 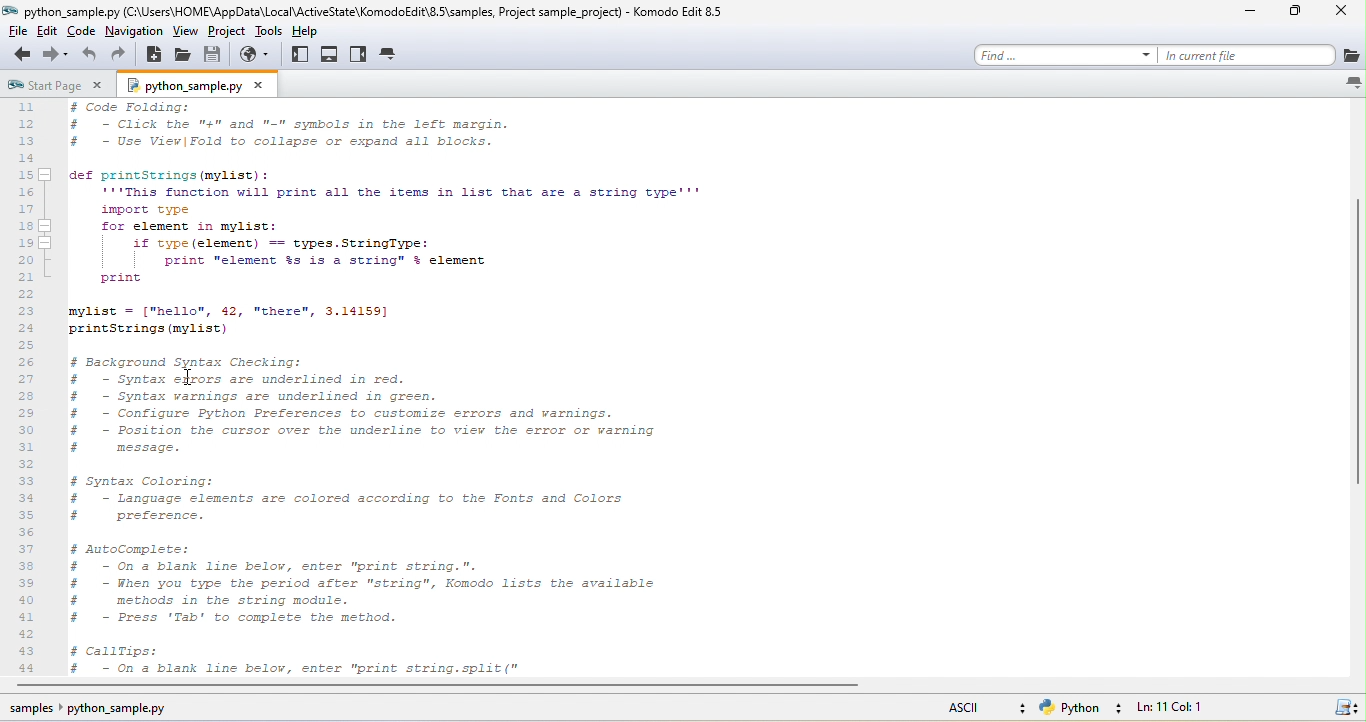 I want to click on code, so click(x=85, y=35).